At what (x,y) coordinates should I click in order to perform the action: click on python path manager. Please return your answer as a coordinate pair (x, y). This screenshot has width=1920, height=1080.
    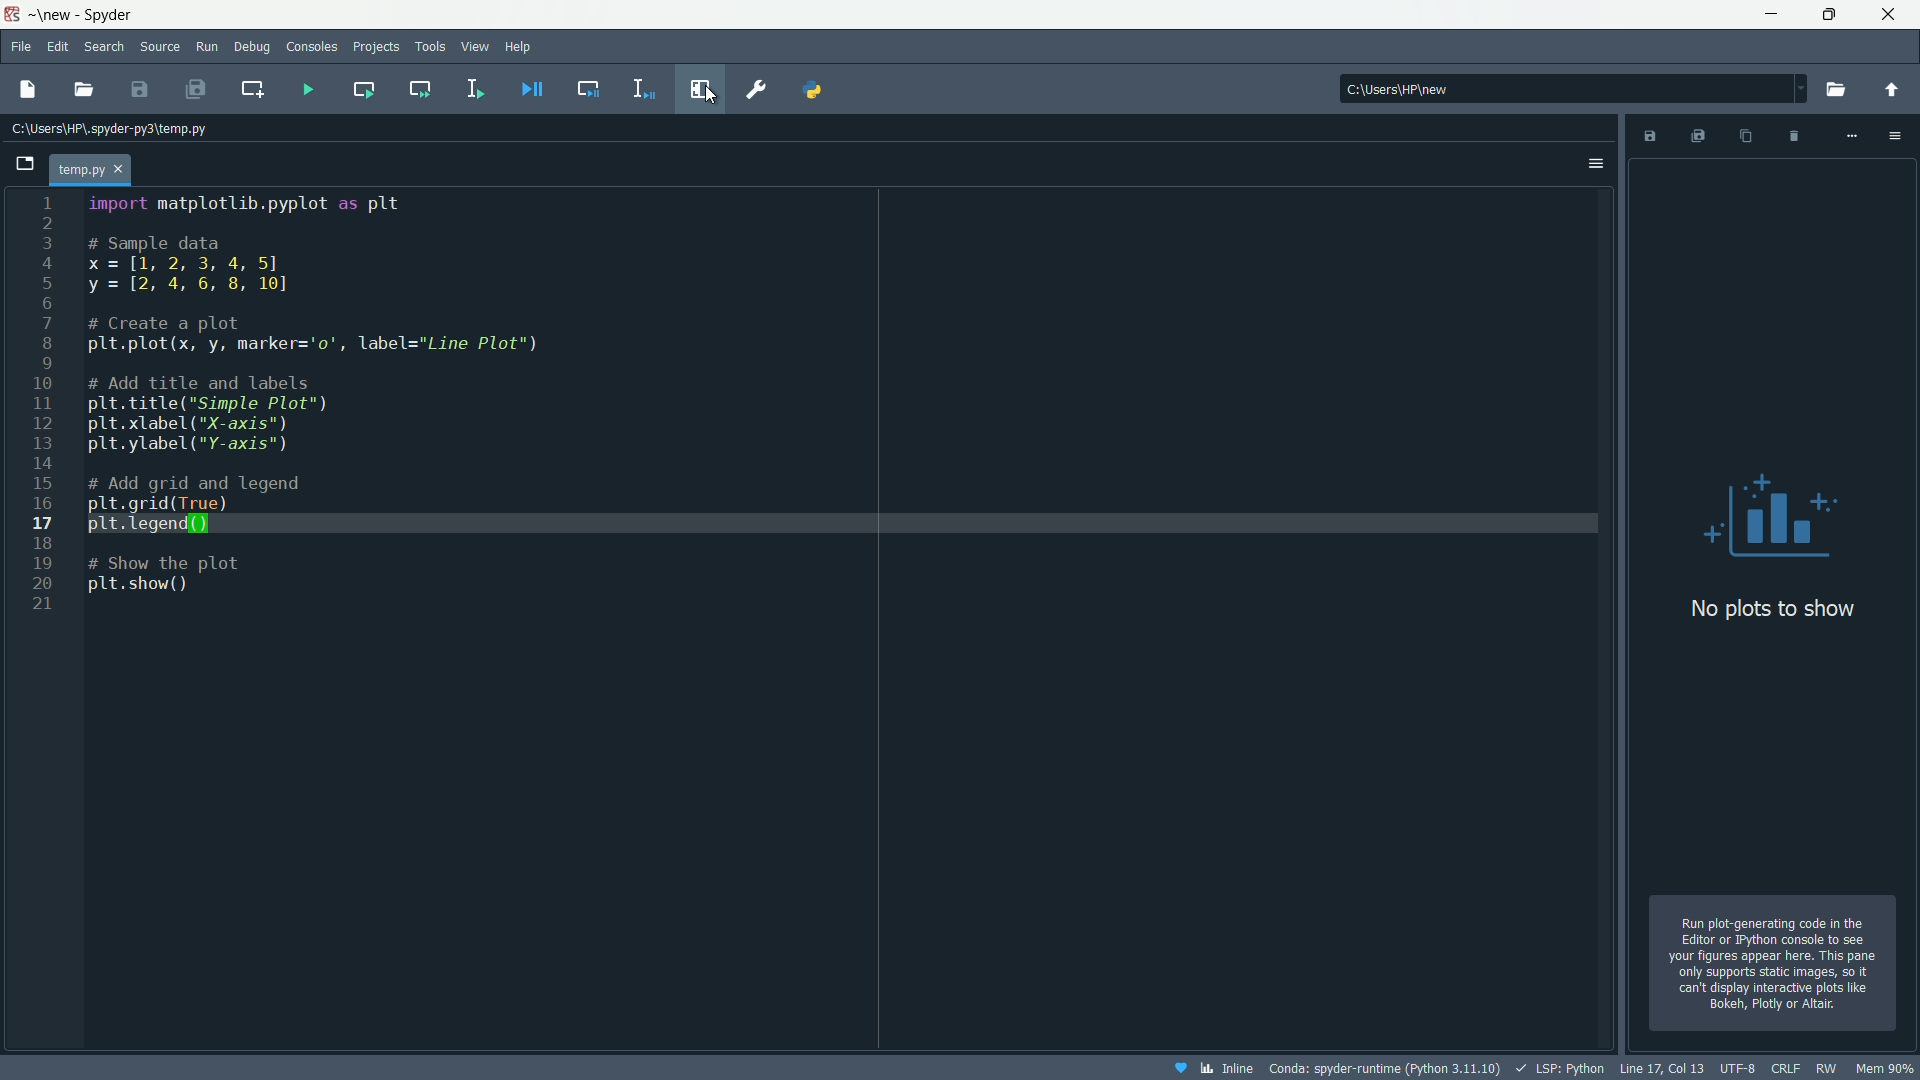
    Looking at the image, I should click on (811, 89).